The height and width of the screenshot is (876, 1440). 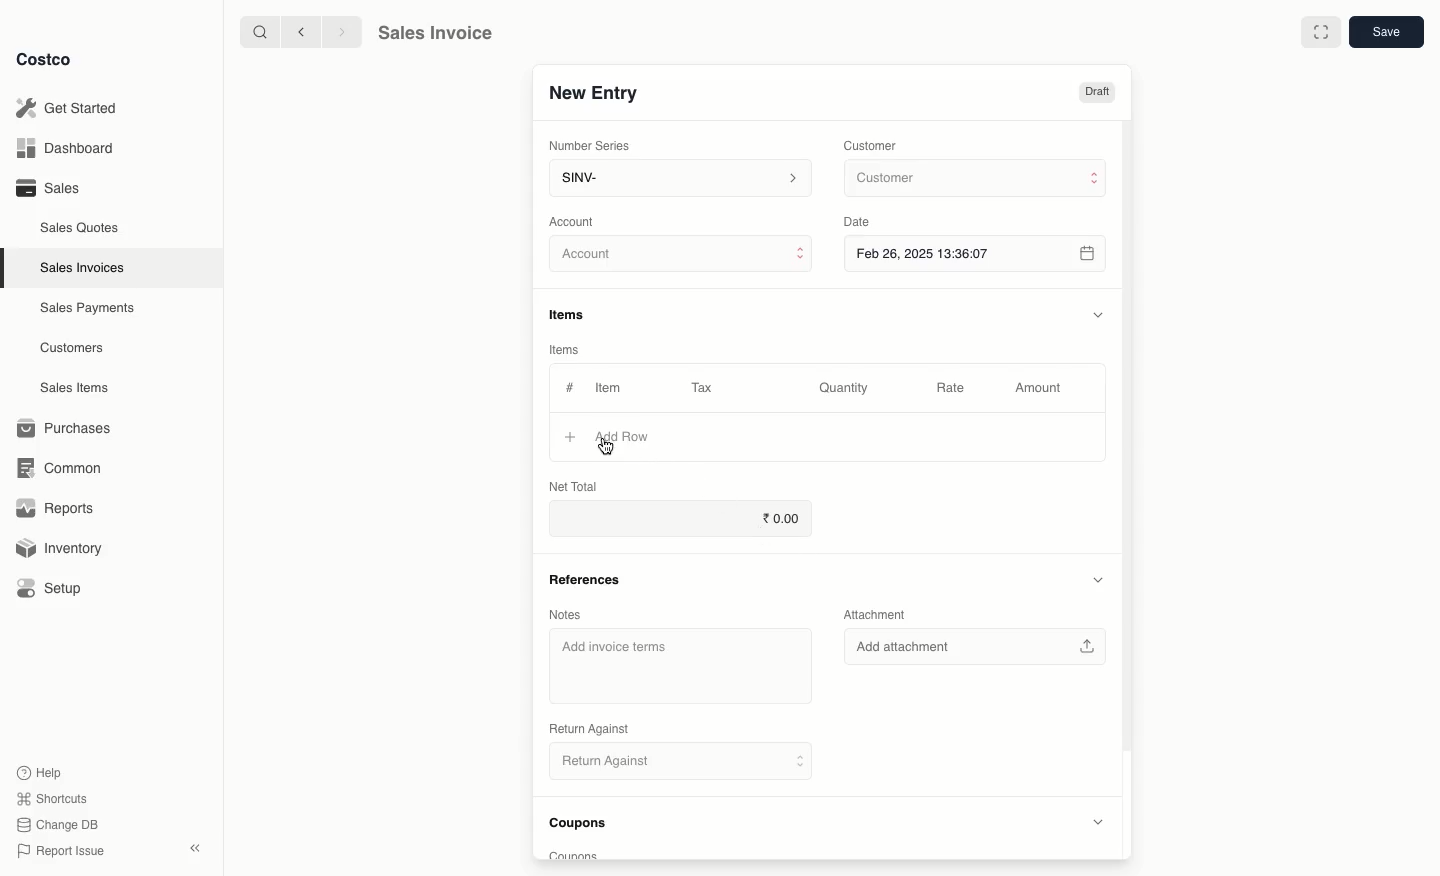 What do you see at coordinates (679, 180) in the screenshot?
I see `SINV-` at bounding box center [679, 180].